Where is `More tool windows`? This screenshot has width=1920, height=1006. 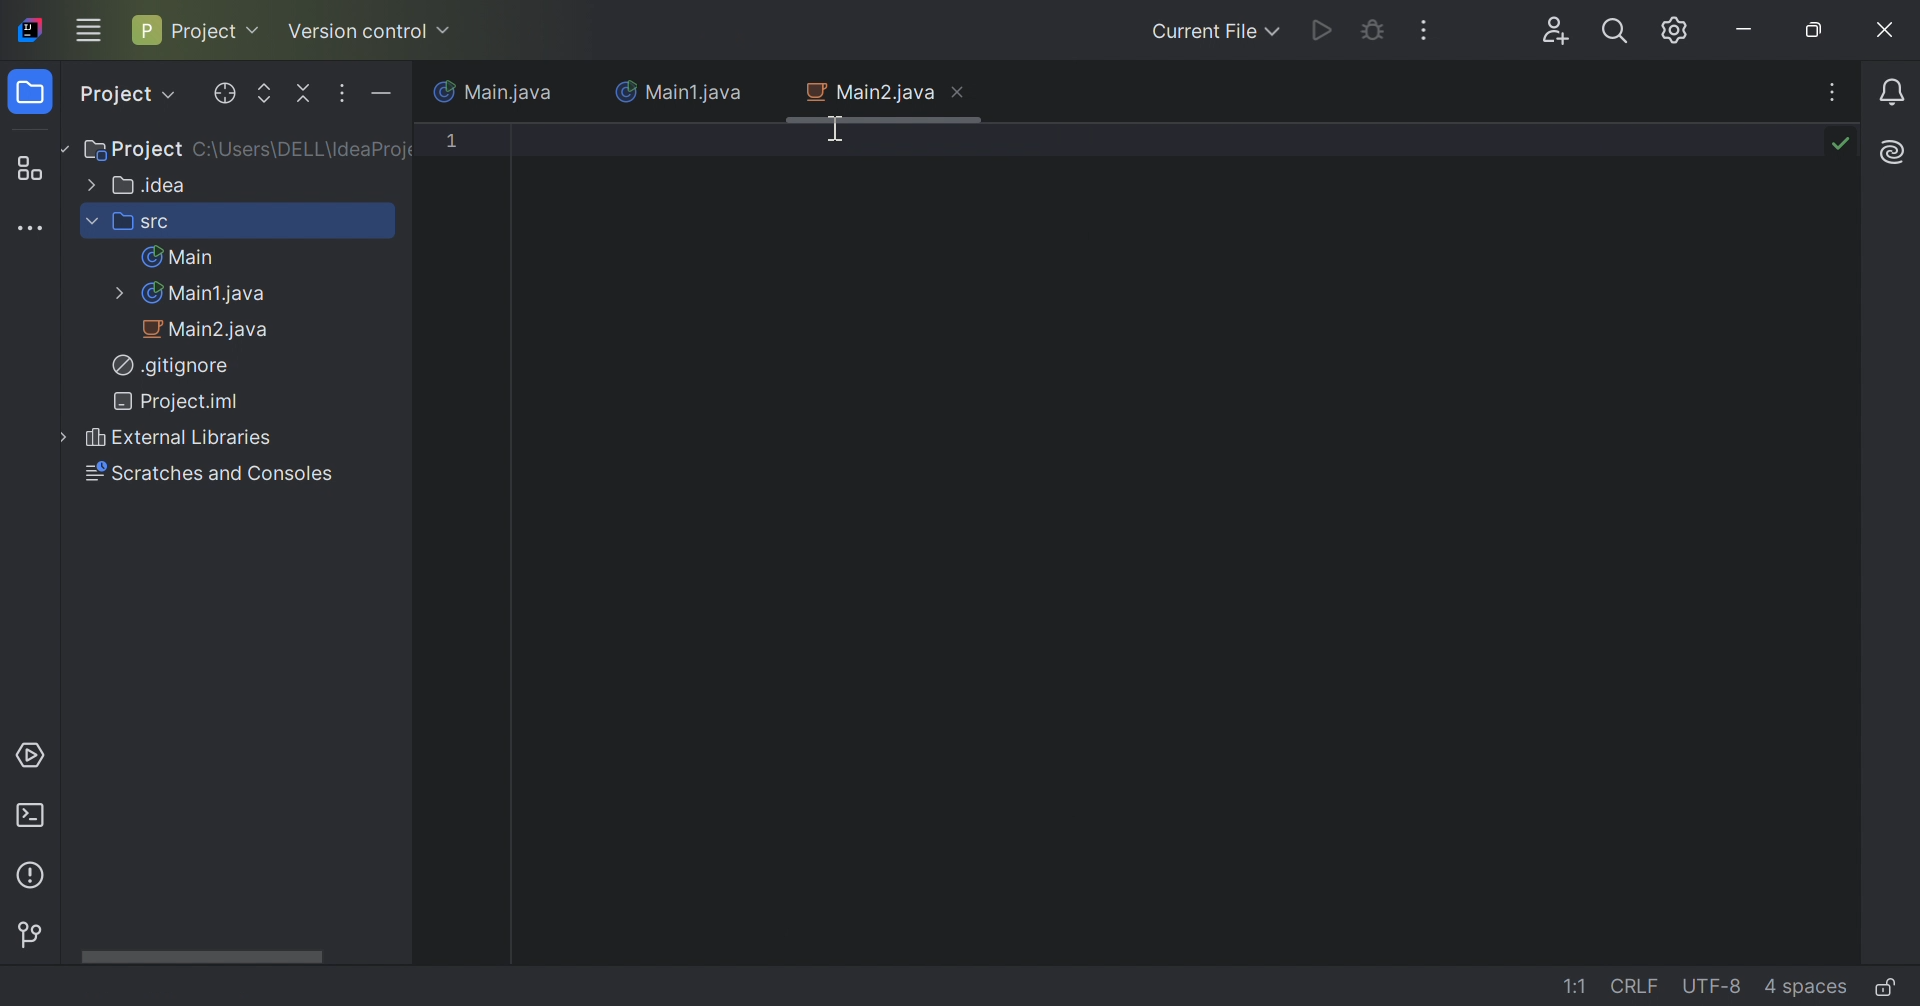
More tool windows is located at coordinates (35, 230).